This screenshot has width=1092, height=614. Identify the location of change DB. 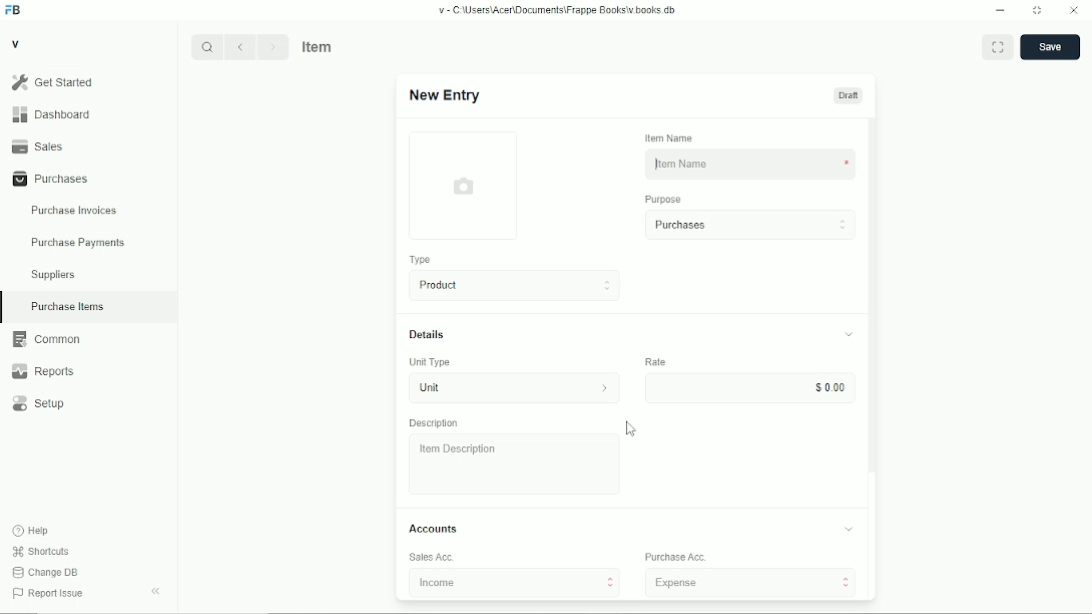
(45, 572).